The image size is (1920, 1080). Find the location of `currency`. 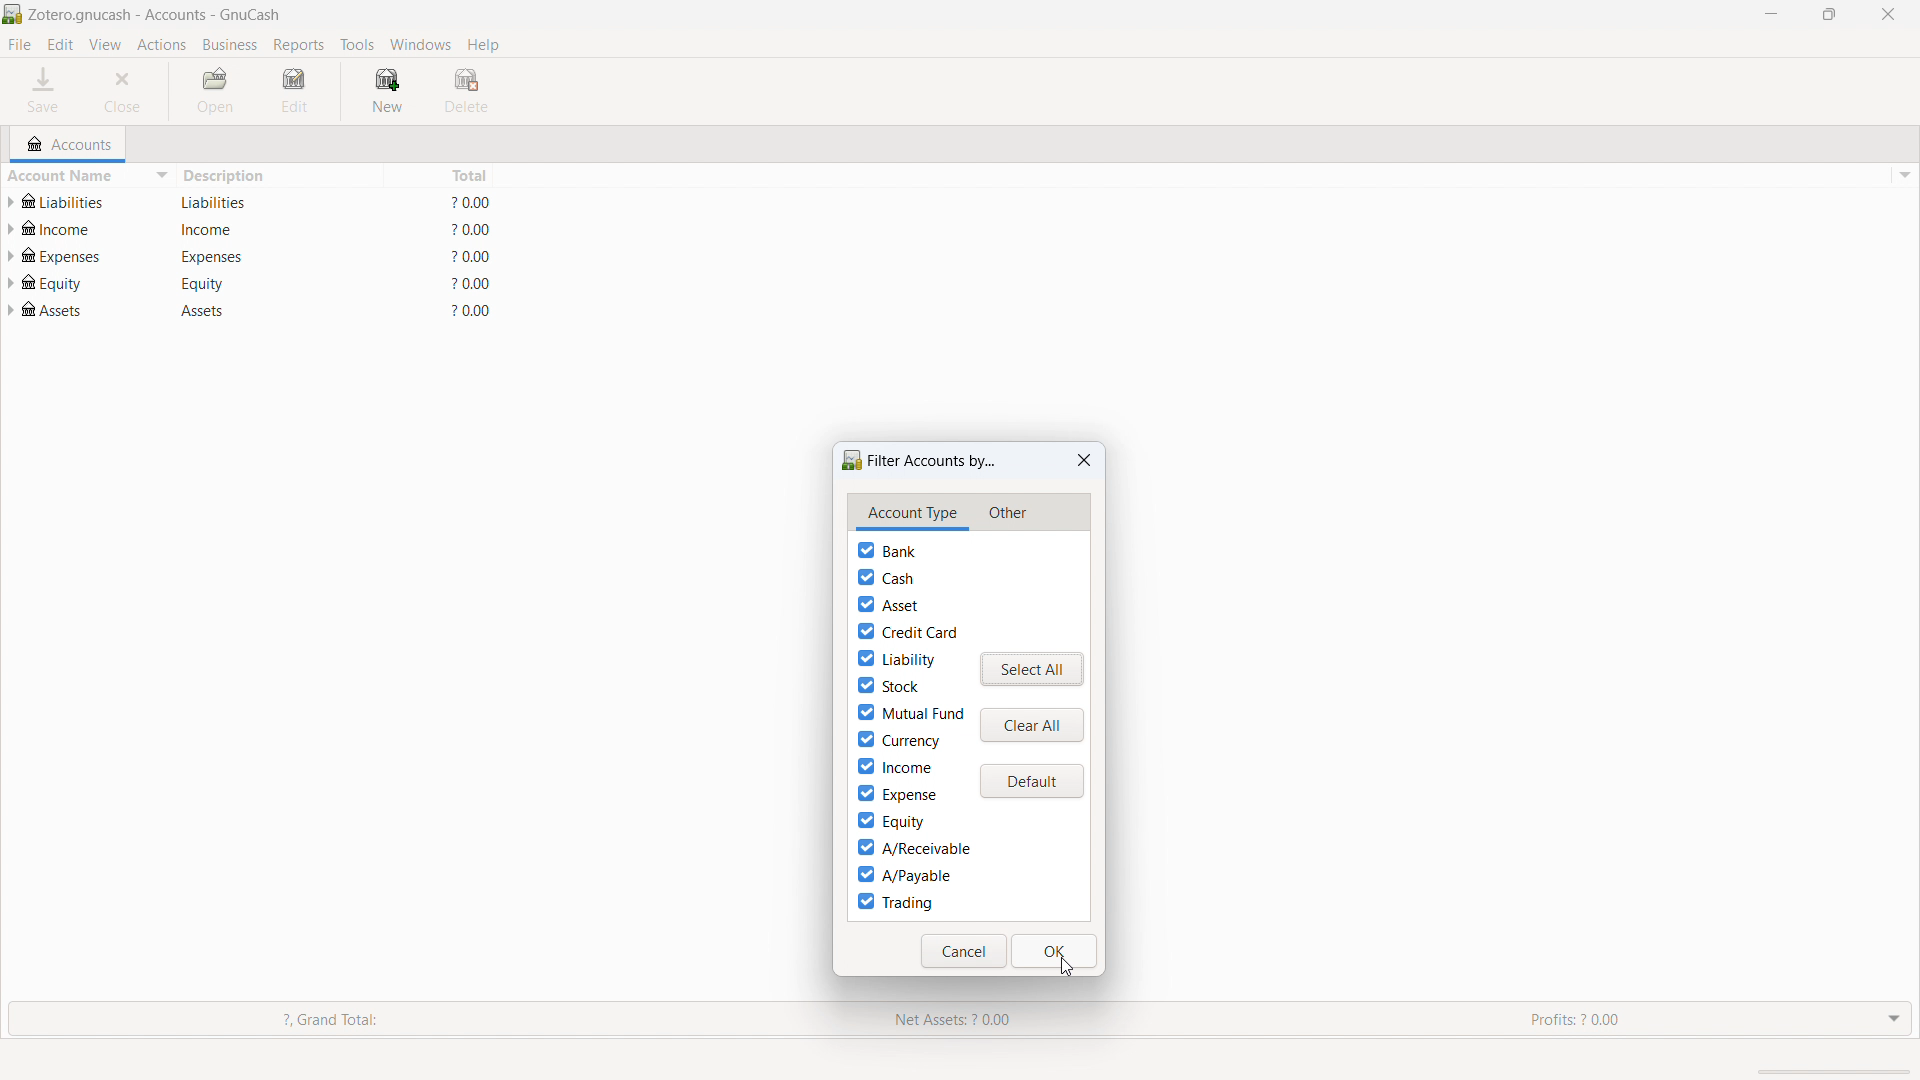

currency is located at coordinates (899, 739).